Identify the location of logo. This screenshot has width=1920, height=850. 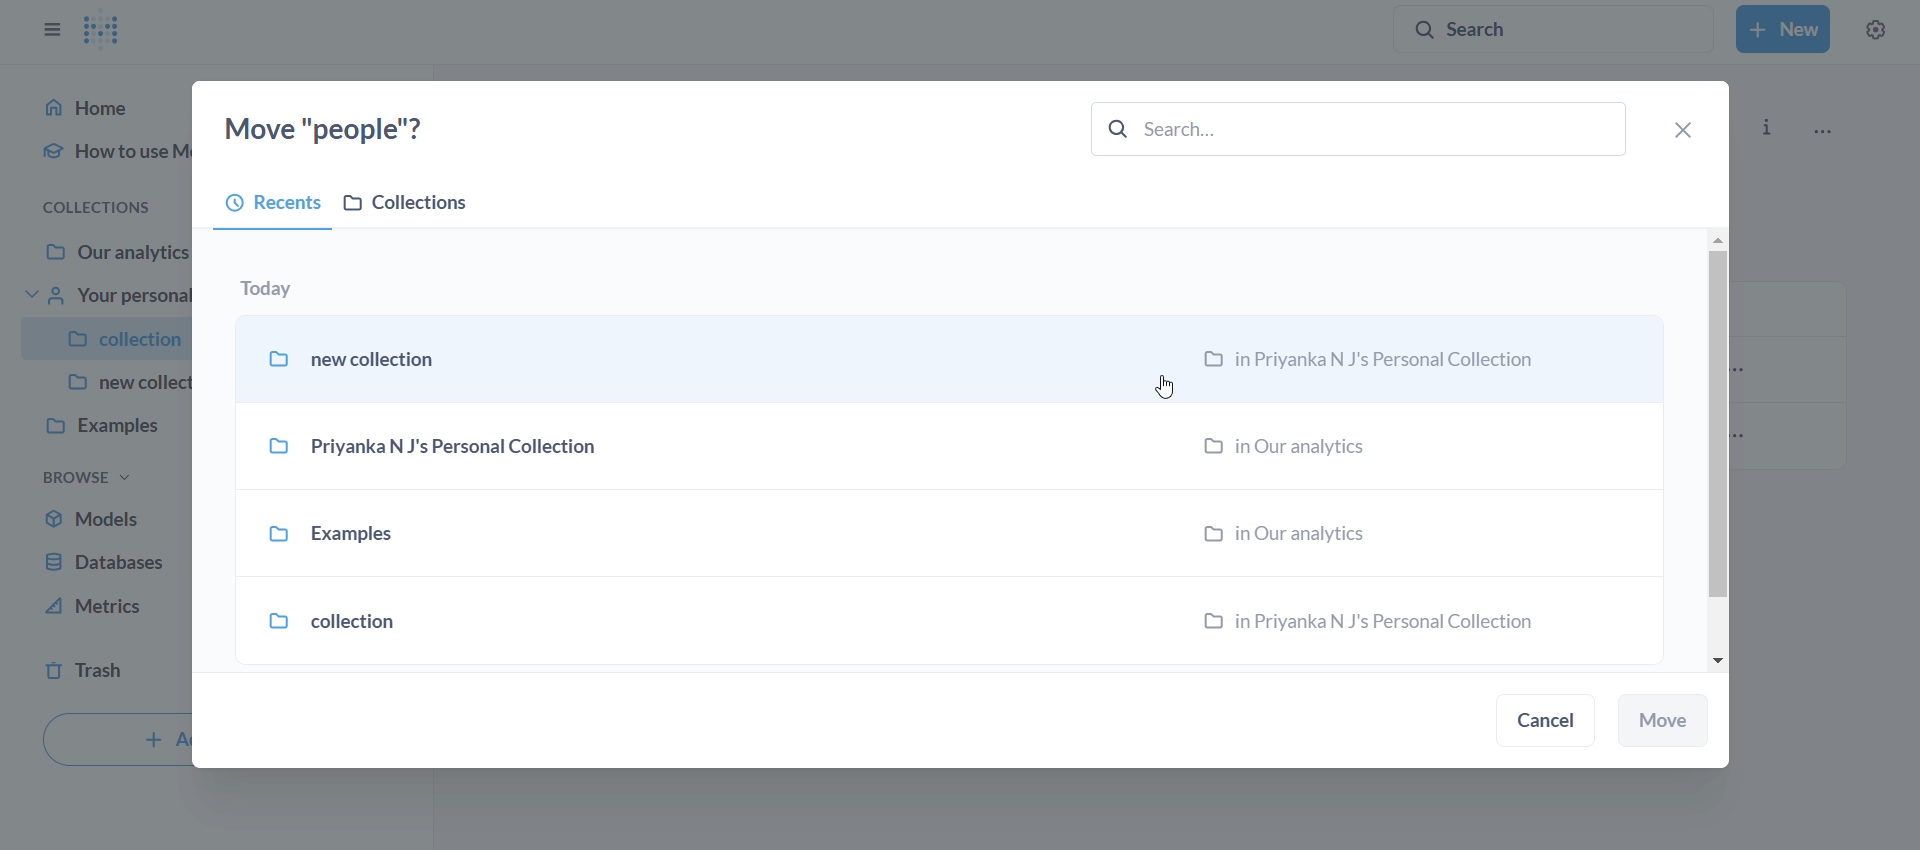
(109, 31).